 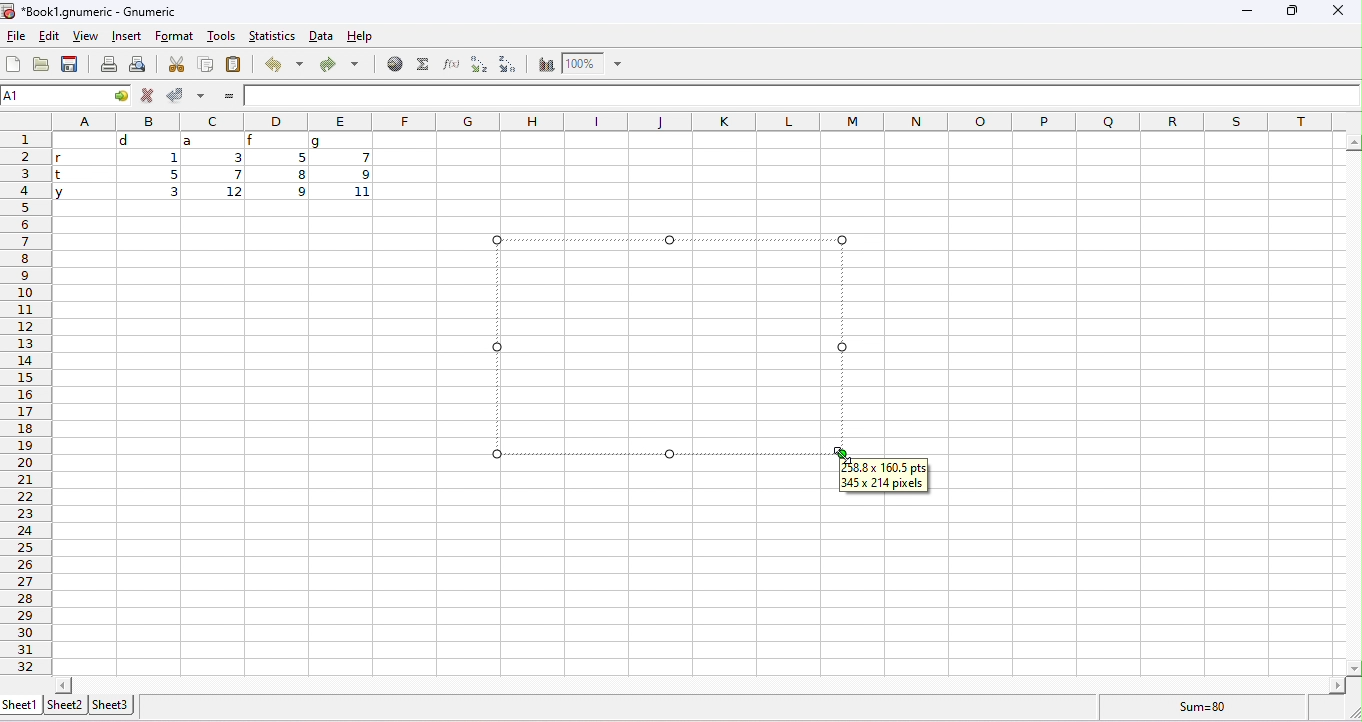 I want to click on close, so click(x=1339, y=13).